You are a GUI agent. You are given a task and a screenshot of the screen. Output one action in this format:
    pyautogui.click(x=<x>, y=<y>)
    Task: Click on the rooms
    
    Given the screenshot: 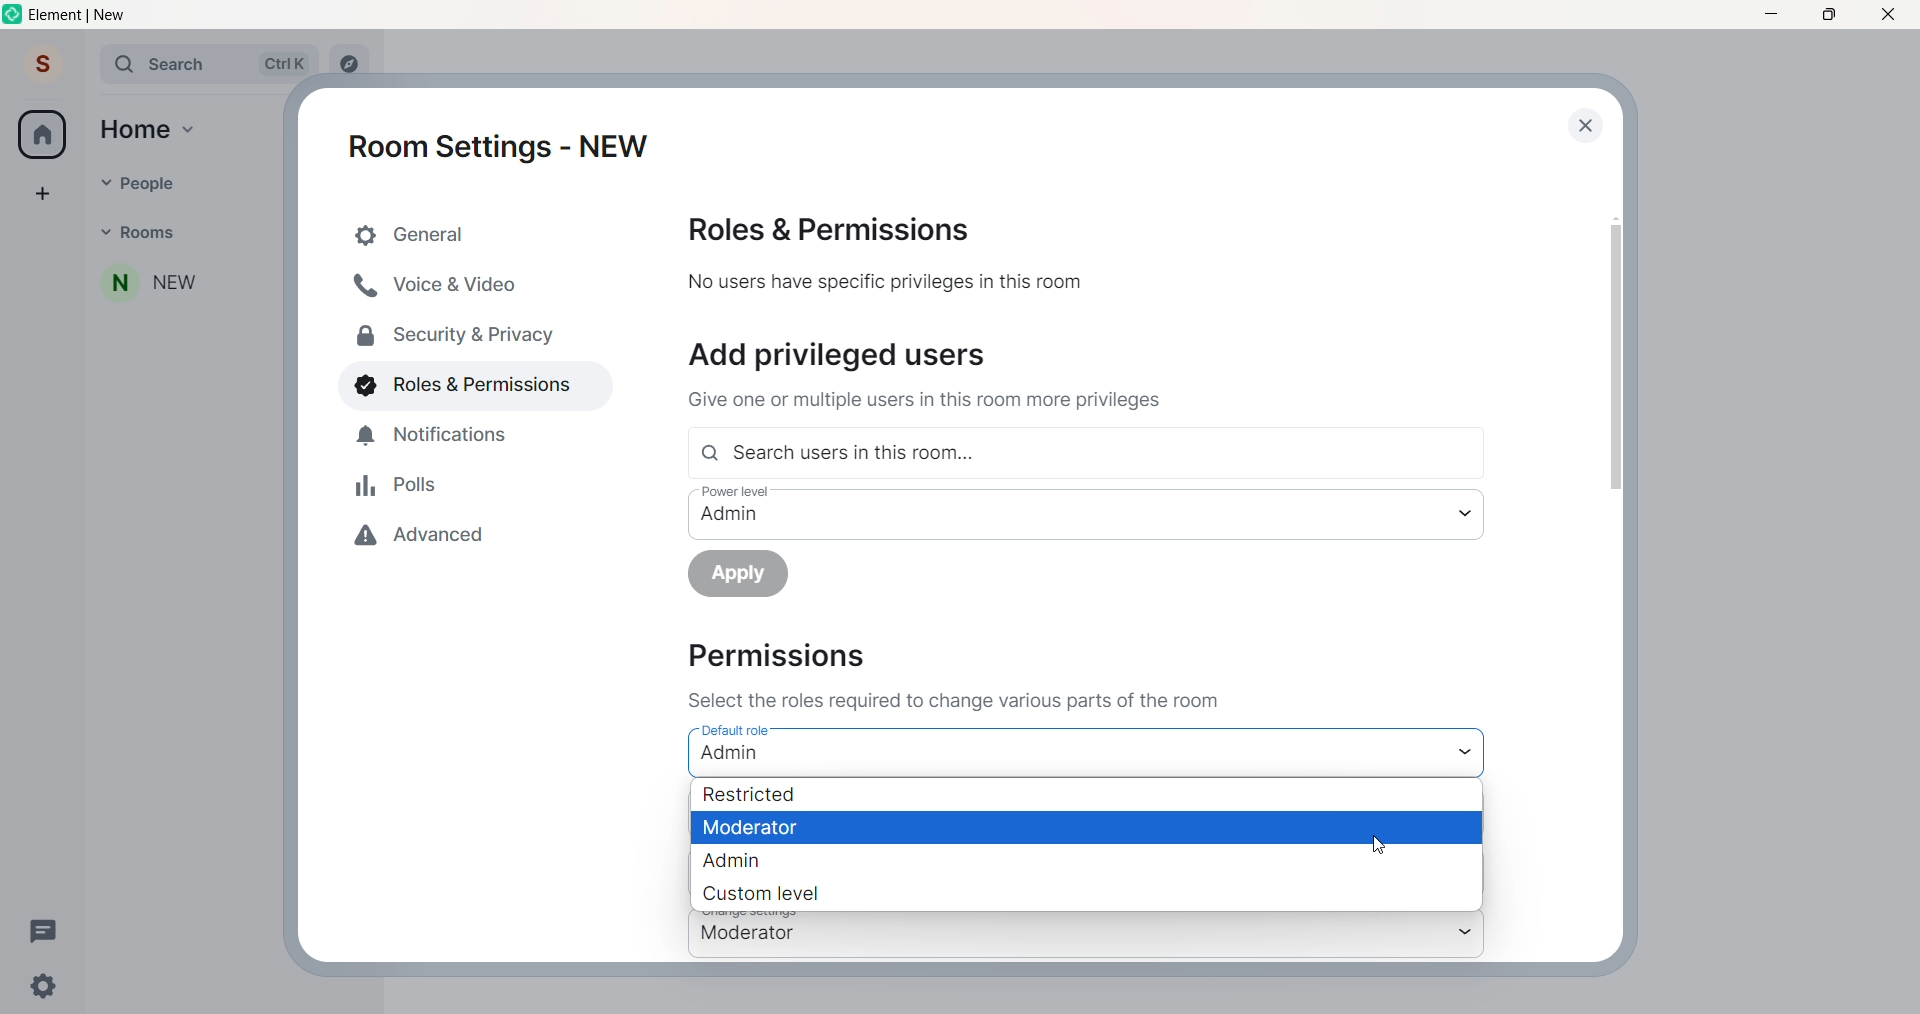 What is the action you would take?
    pyautogui.click(x=145, y=235)
    